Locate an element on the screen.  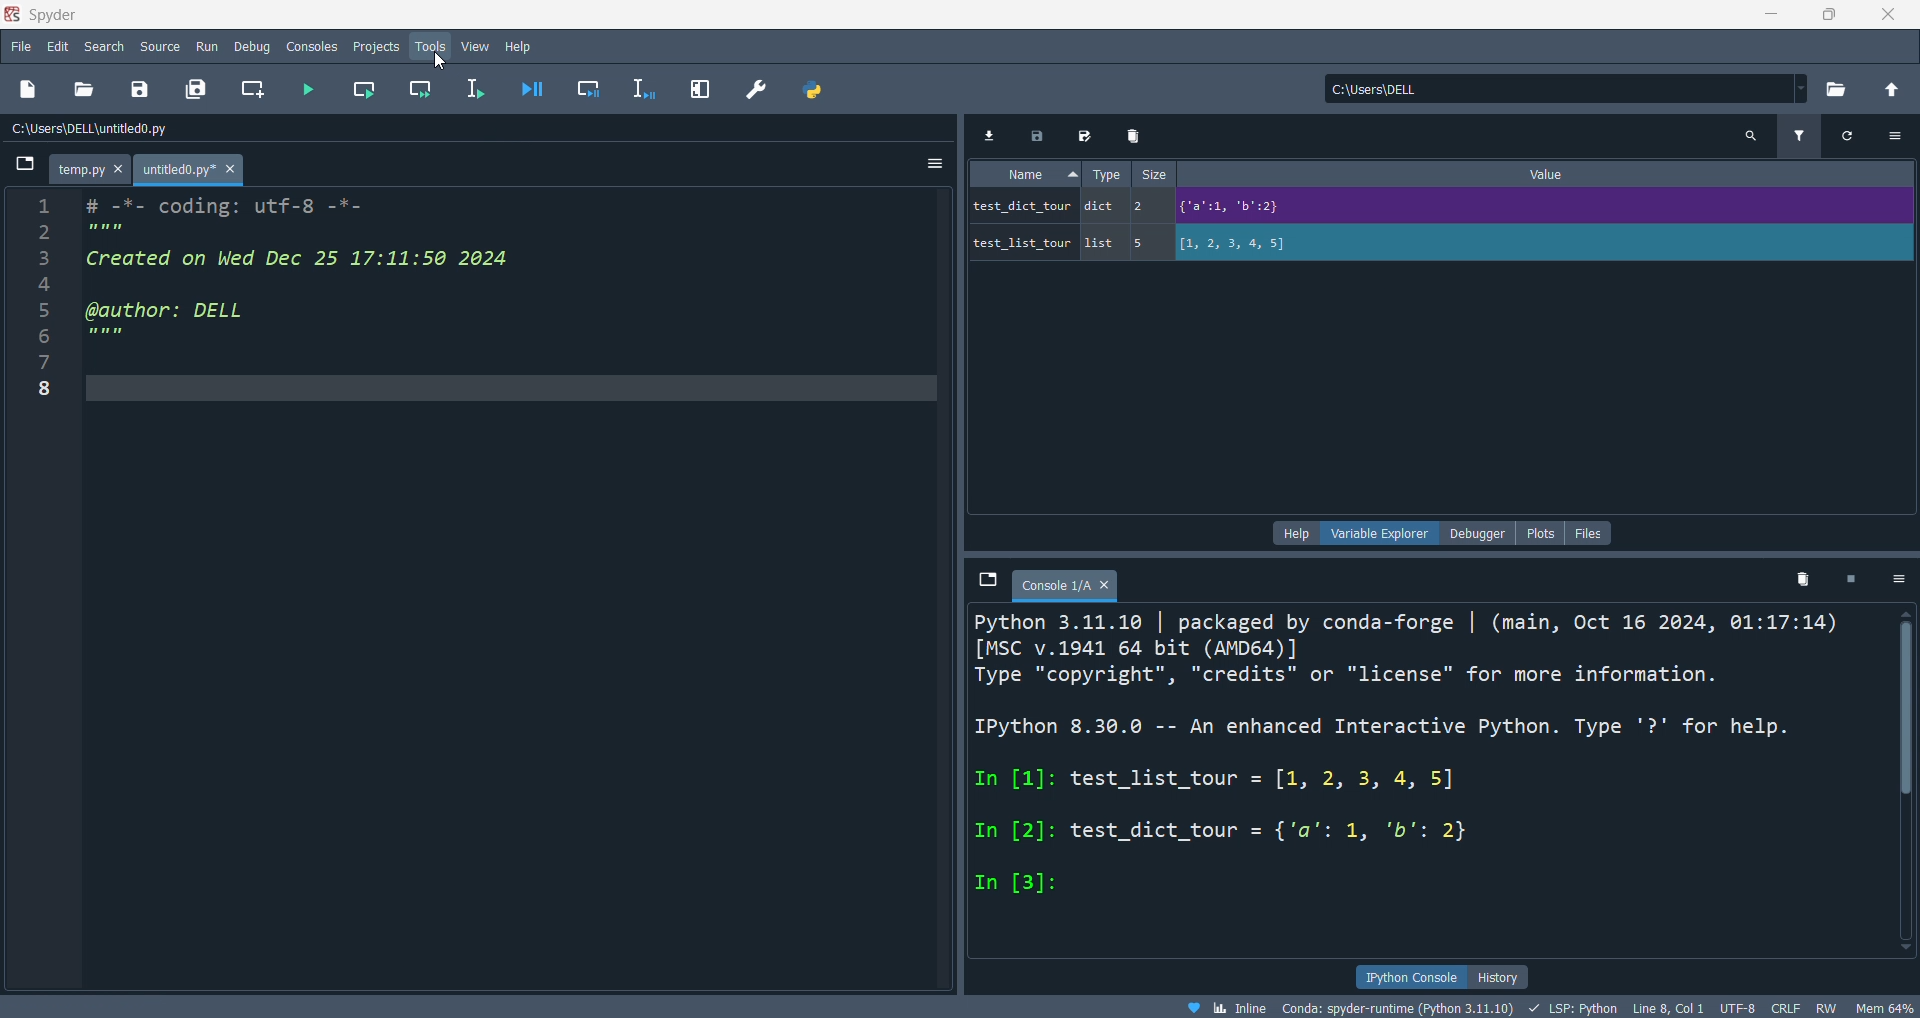
8 is located at coordinates (49, 392).